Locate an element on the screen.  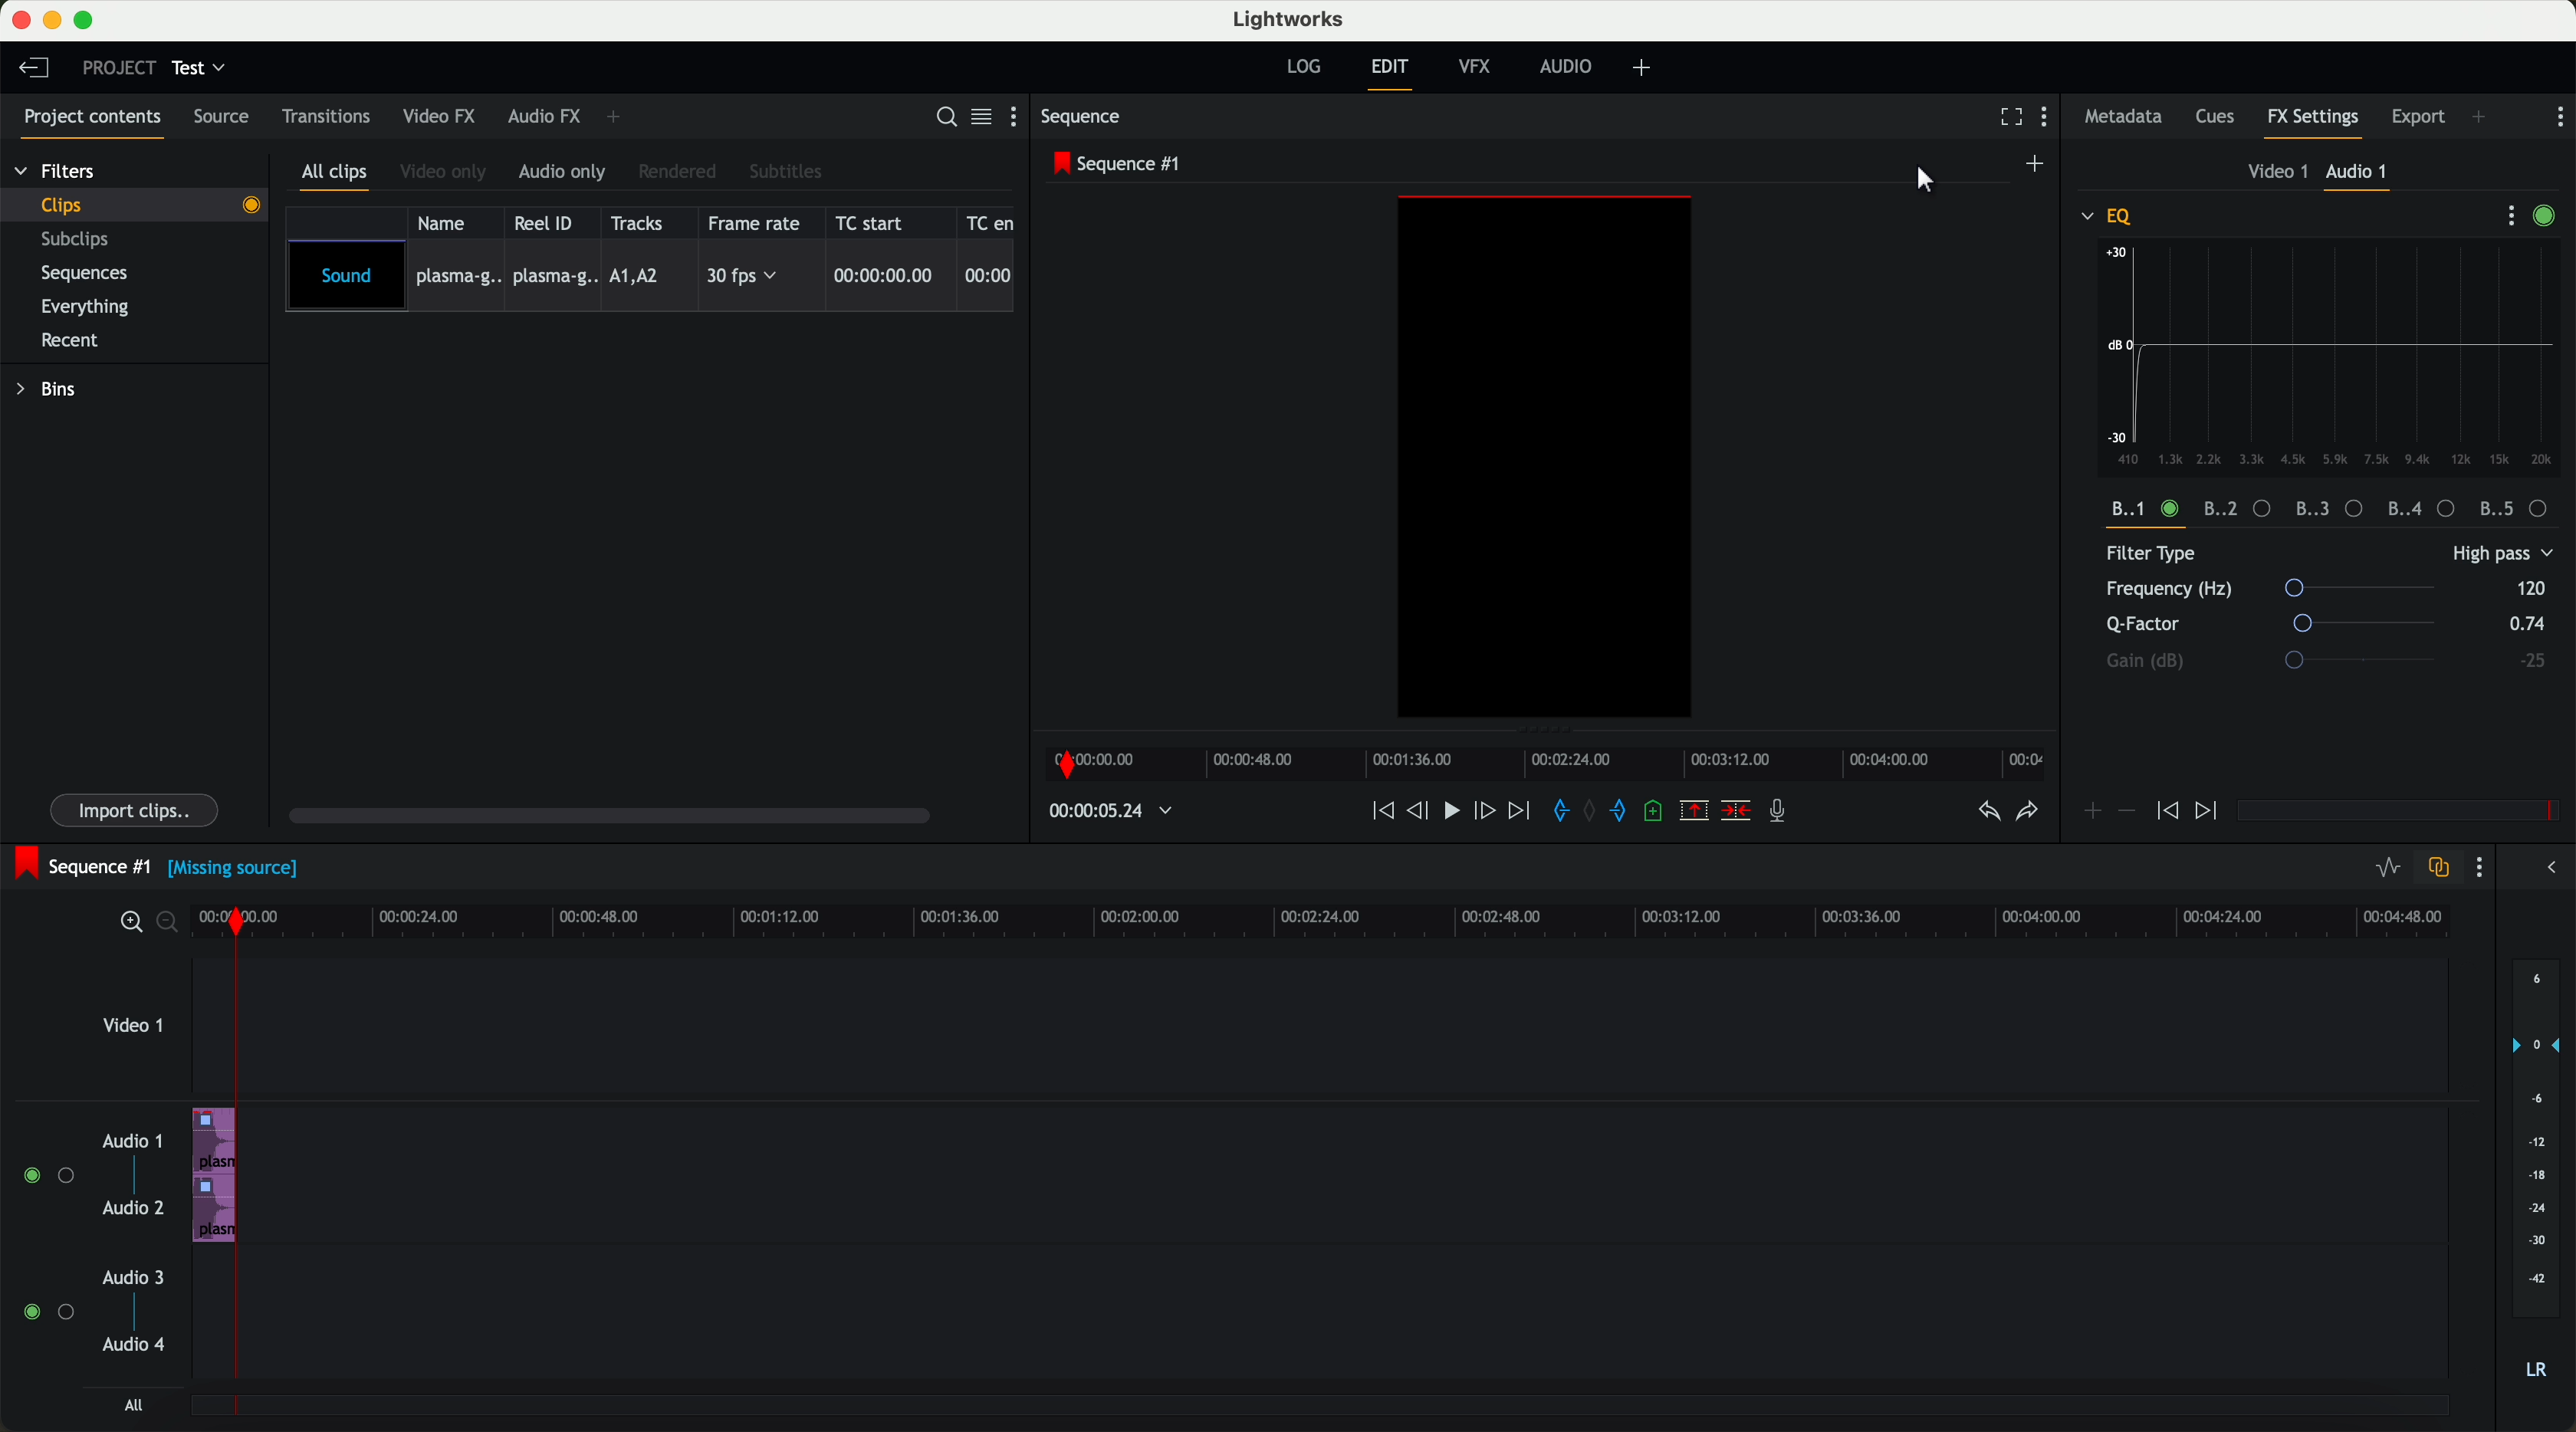
minimize is located at coordinates (52, 21).